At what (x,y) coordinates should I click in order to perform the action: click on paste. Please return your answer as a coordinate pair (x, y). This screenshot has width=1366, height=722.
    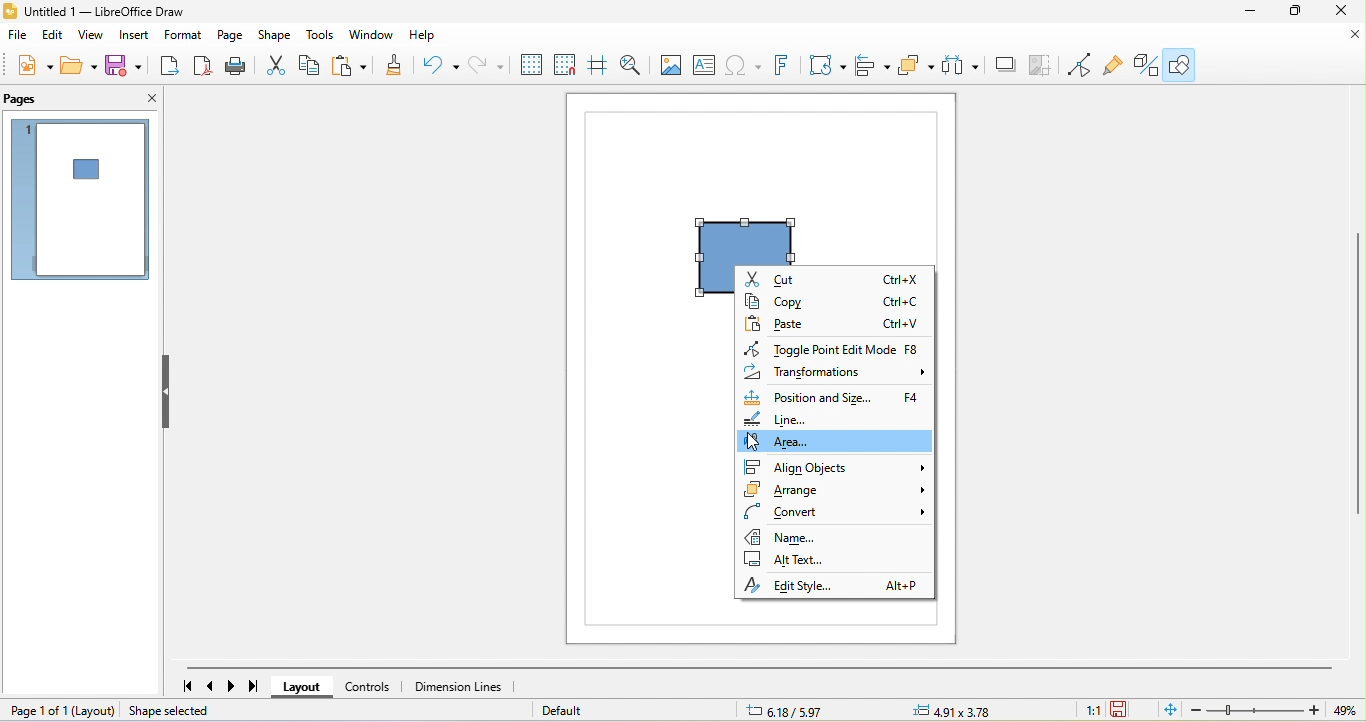
    Looking at the image, I should click on (352, 69).